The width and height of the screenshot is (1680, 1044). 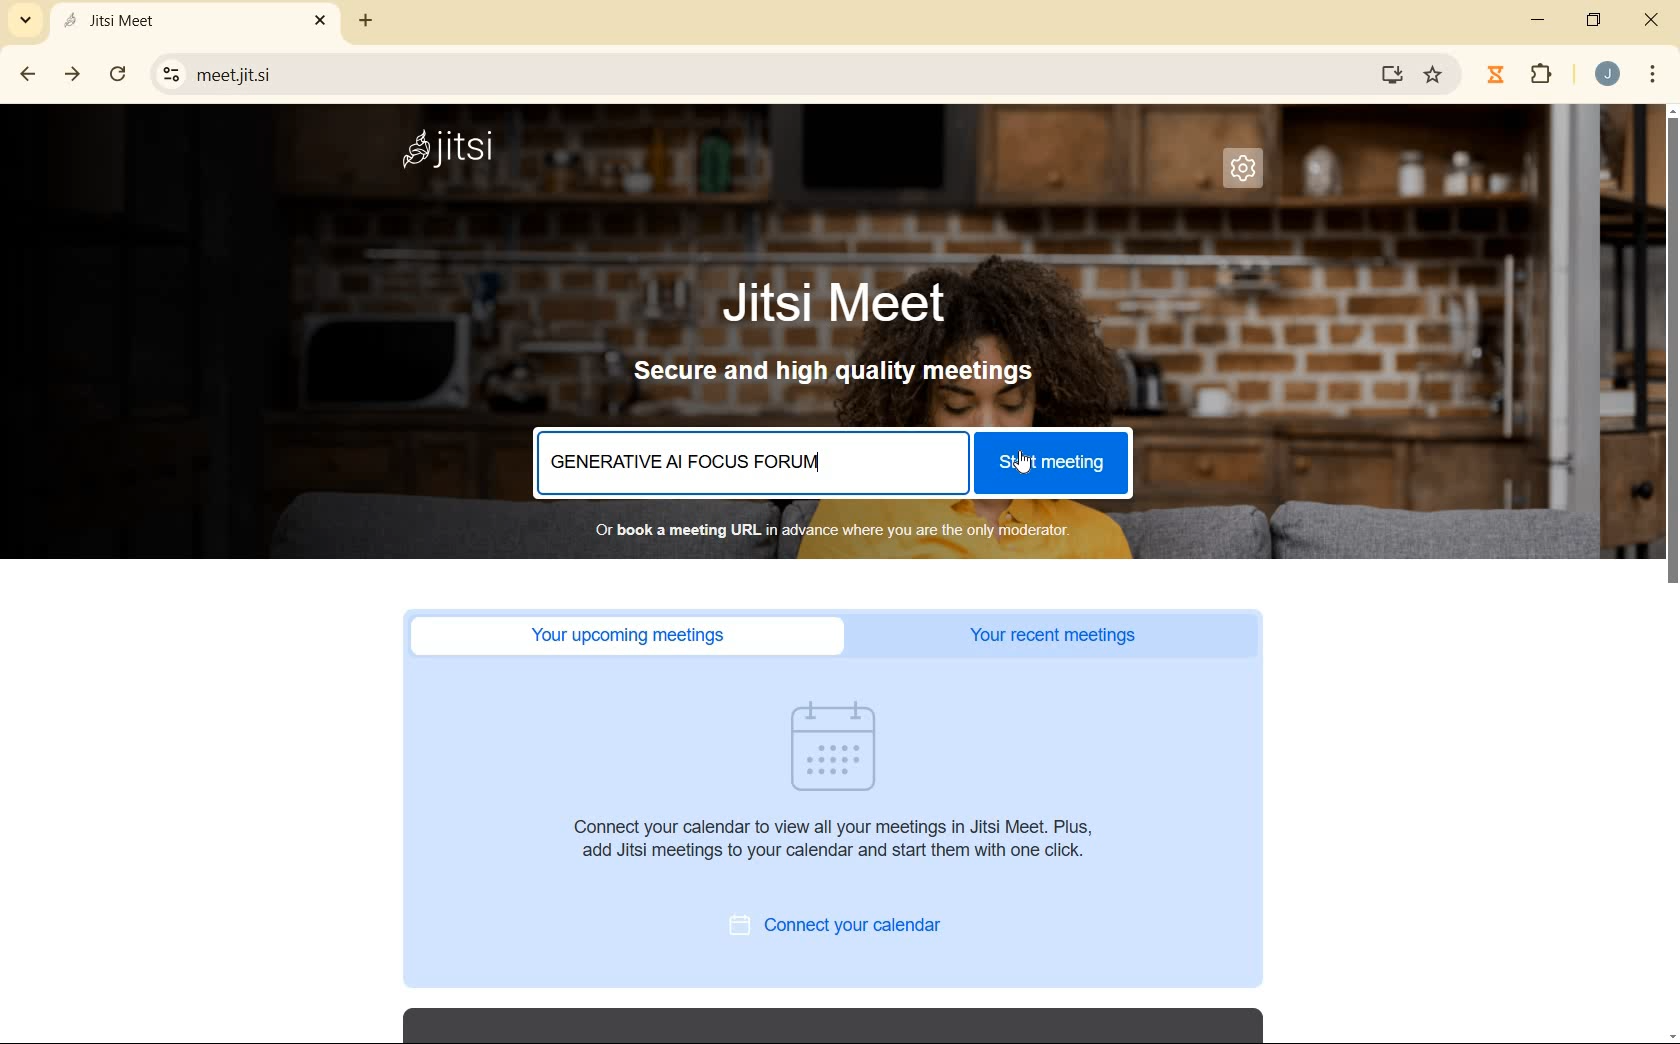 What do you see at coordinates (1499, 75) in the screenshot?
I see `Jibble` at bounding box center [1499, 75].